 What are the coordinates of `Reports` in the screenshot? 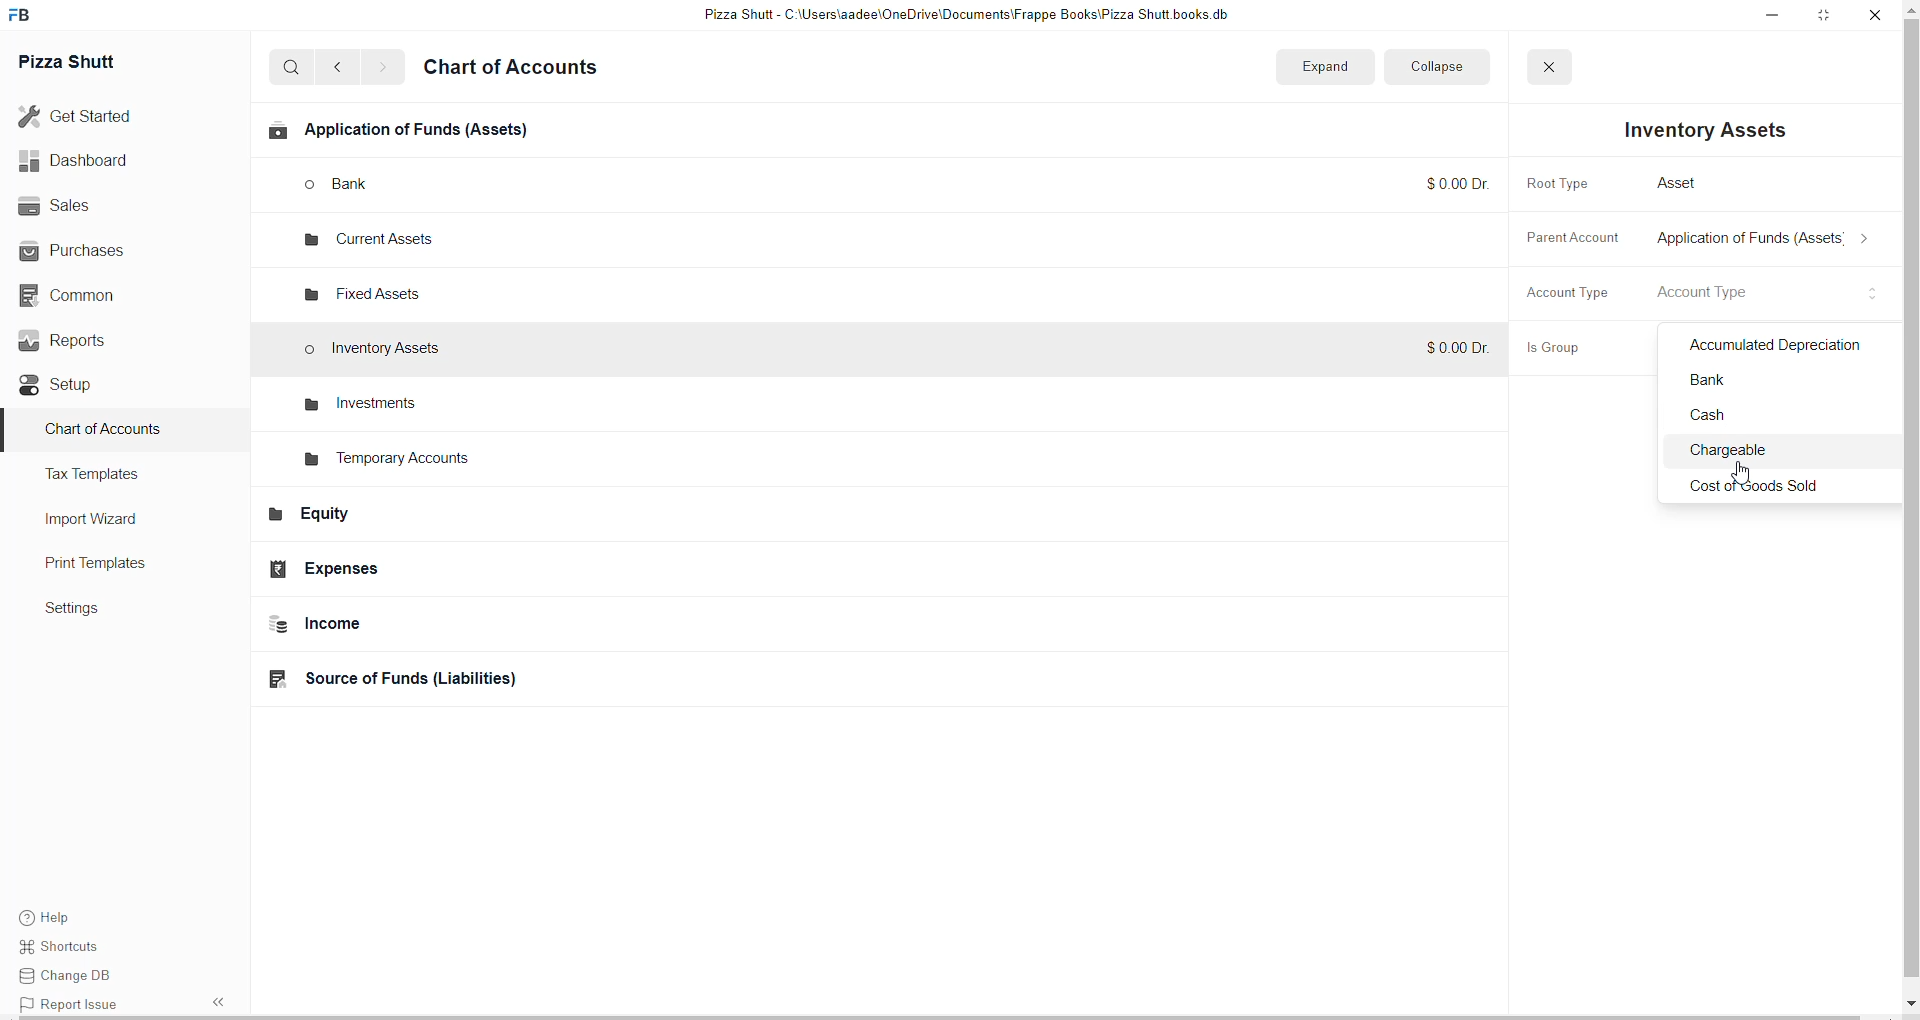 It's located at (87, 343).